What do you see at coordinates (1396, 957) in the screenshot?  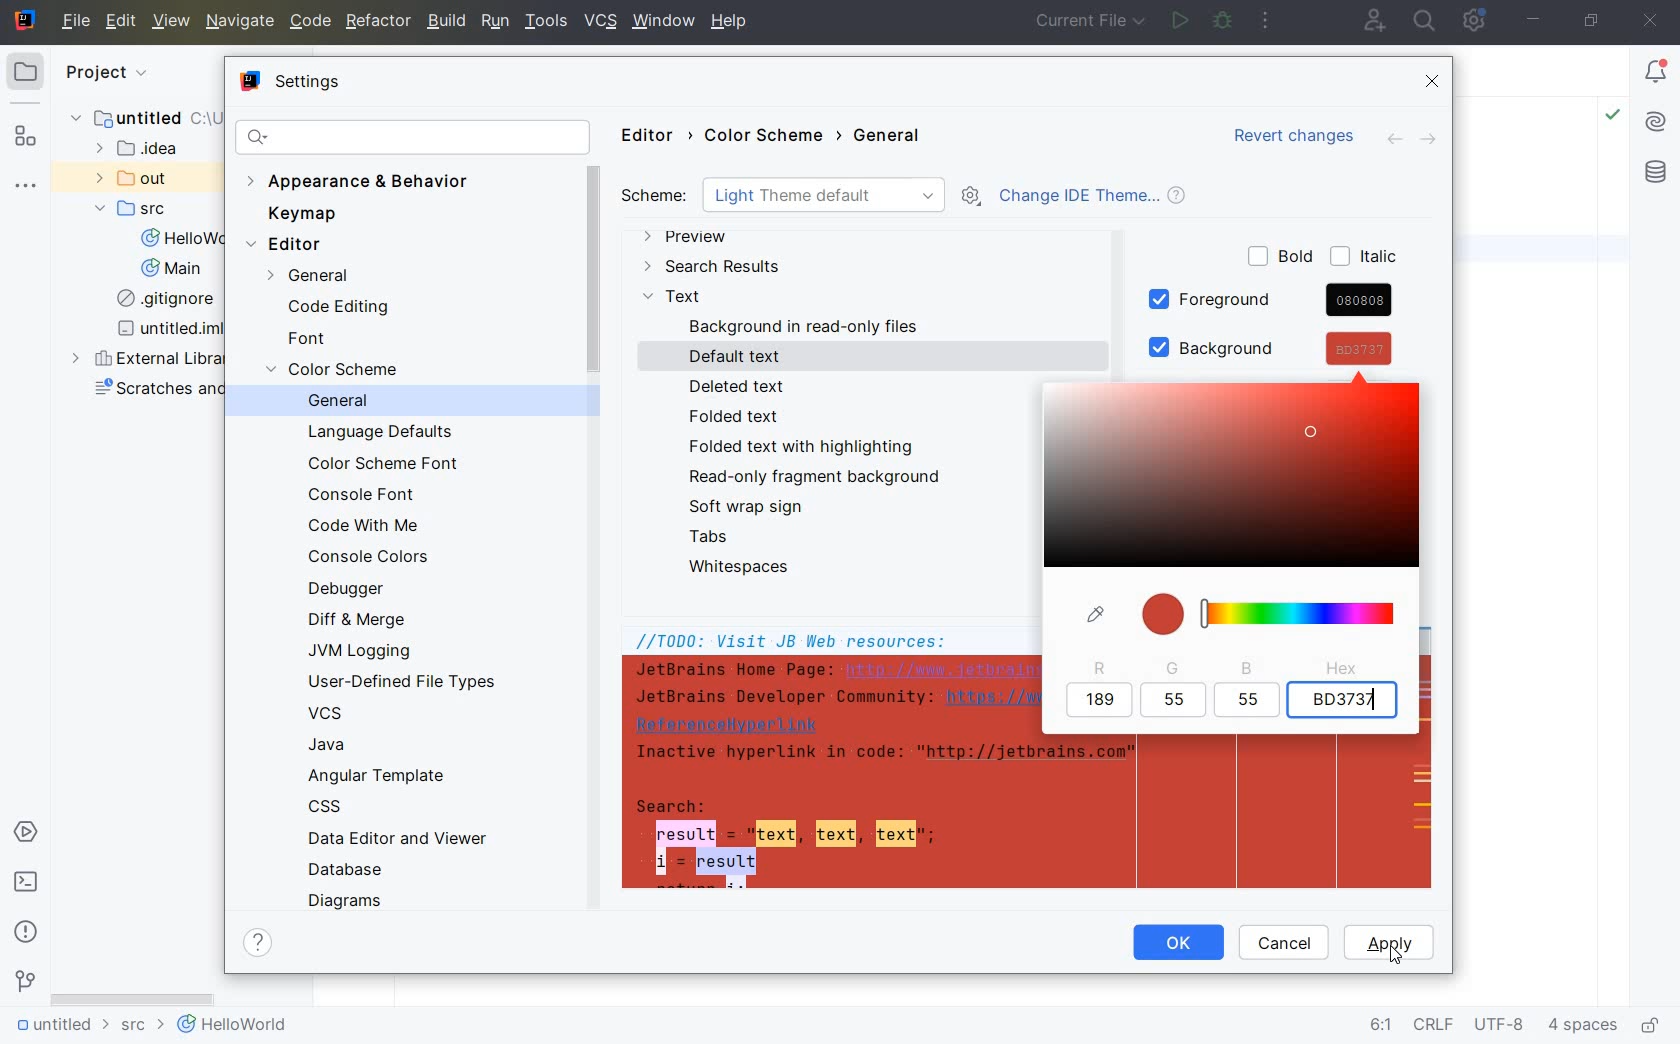 I see `cursor` at bounding box center [1396, 957].